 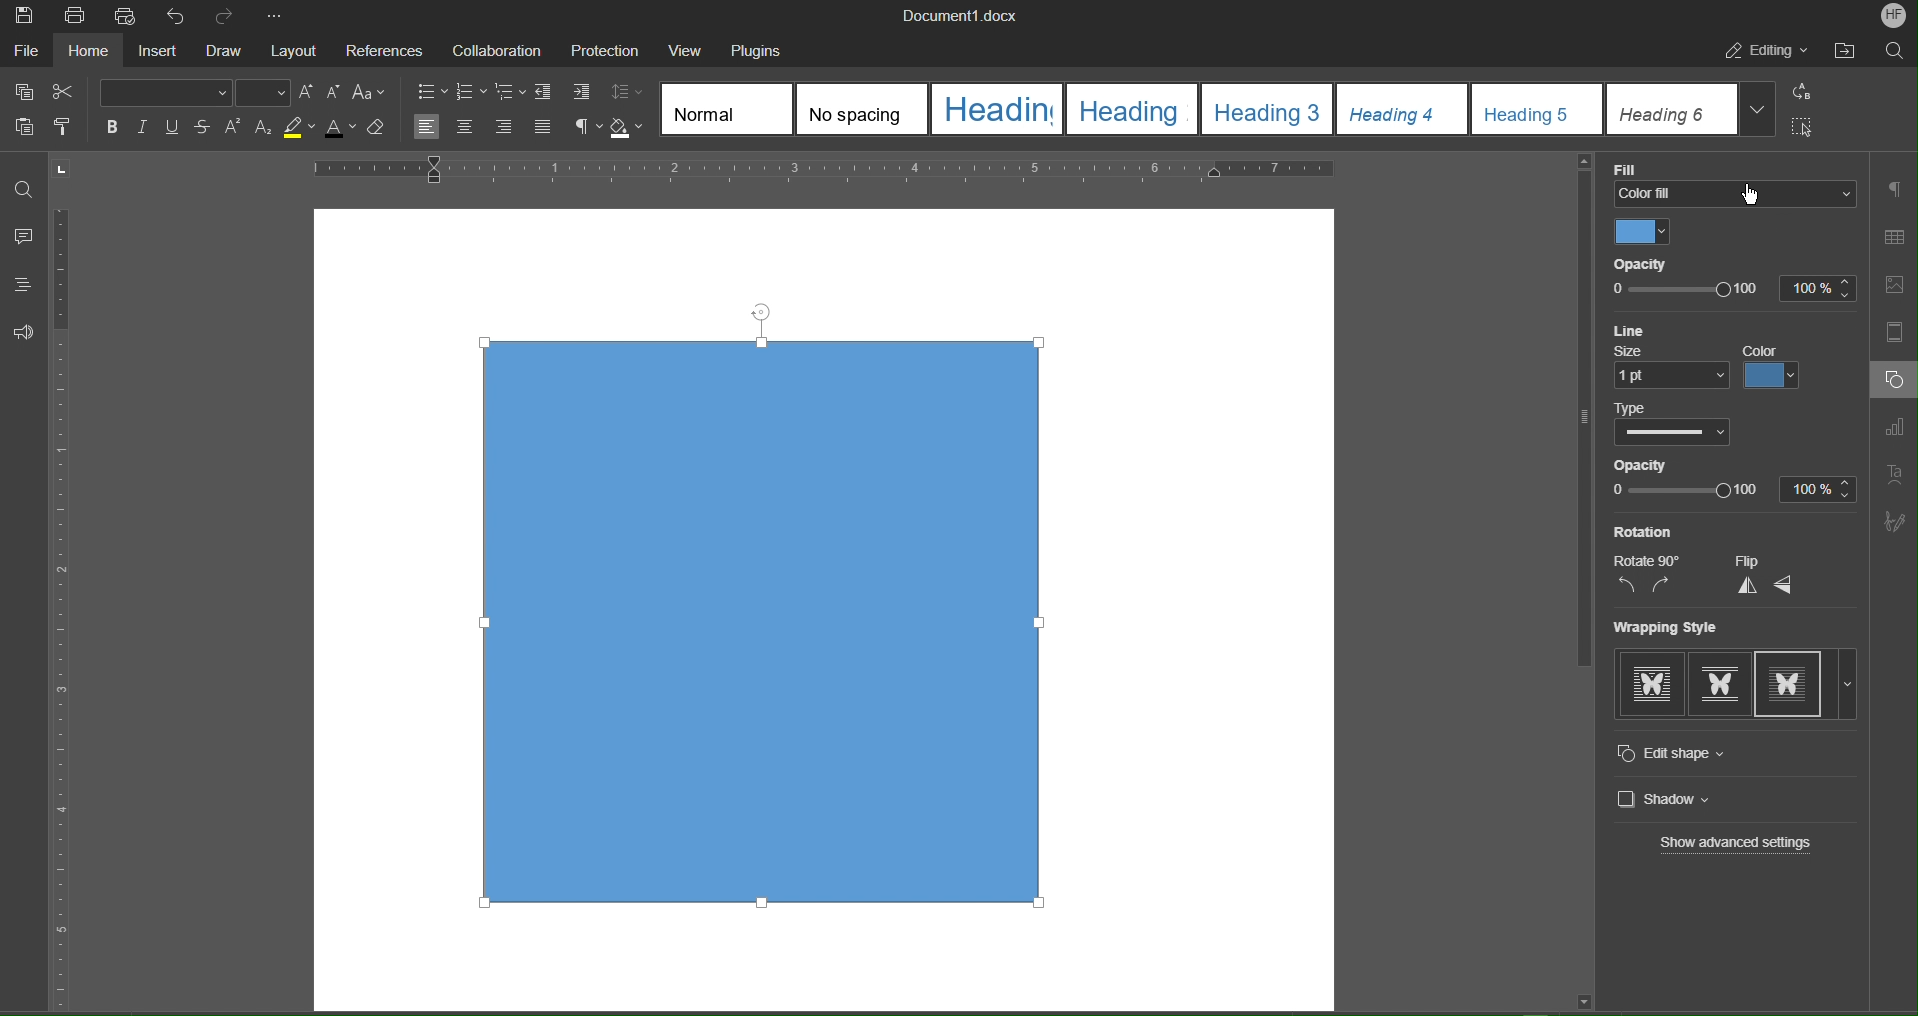 What do you see at coordinates (1660, 349) in the screenshot?
I see `Size` at bounding box center [1660, 349].